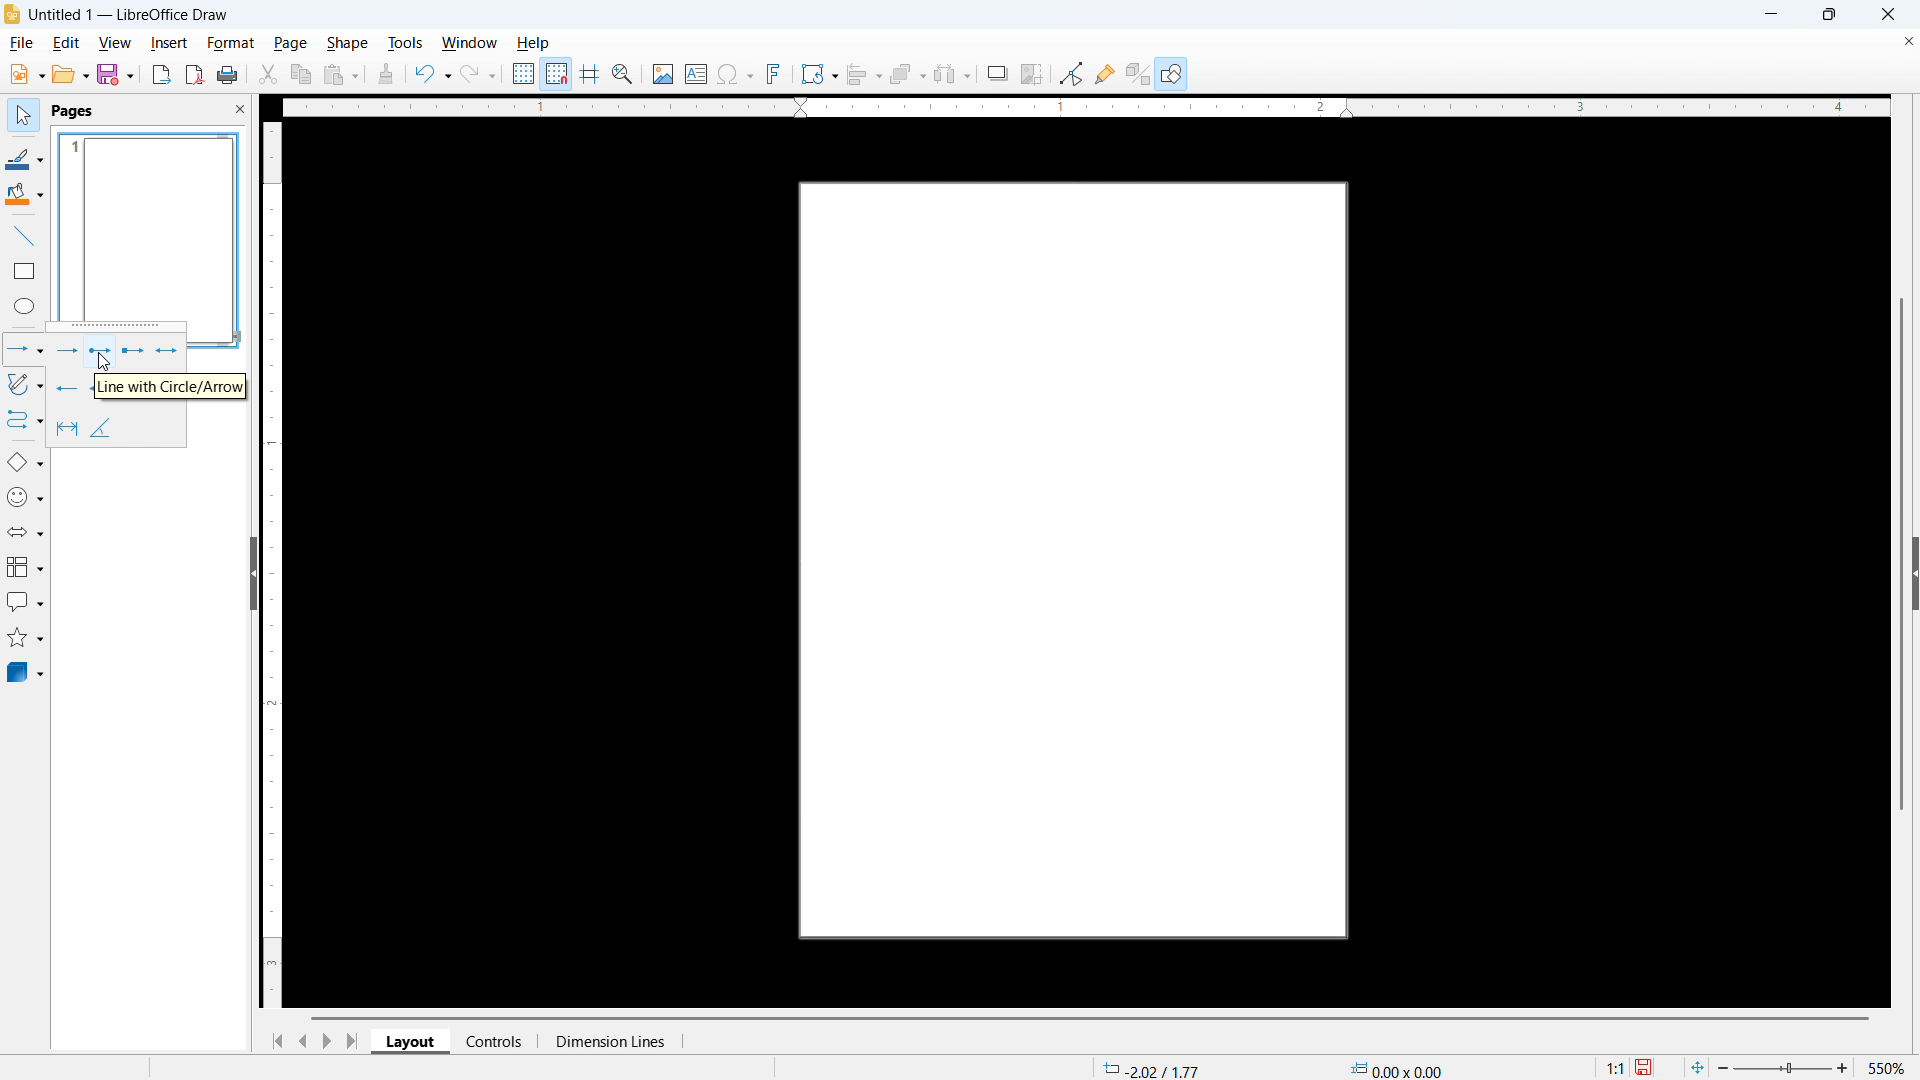 This screenshot has width=1920, height=1080. Describe the element at coordinates (25, 305) in the screenshot. I see `Ellipse ` at that location.